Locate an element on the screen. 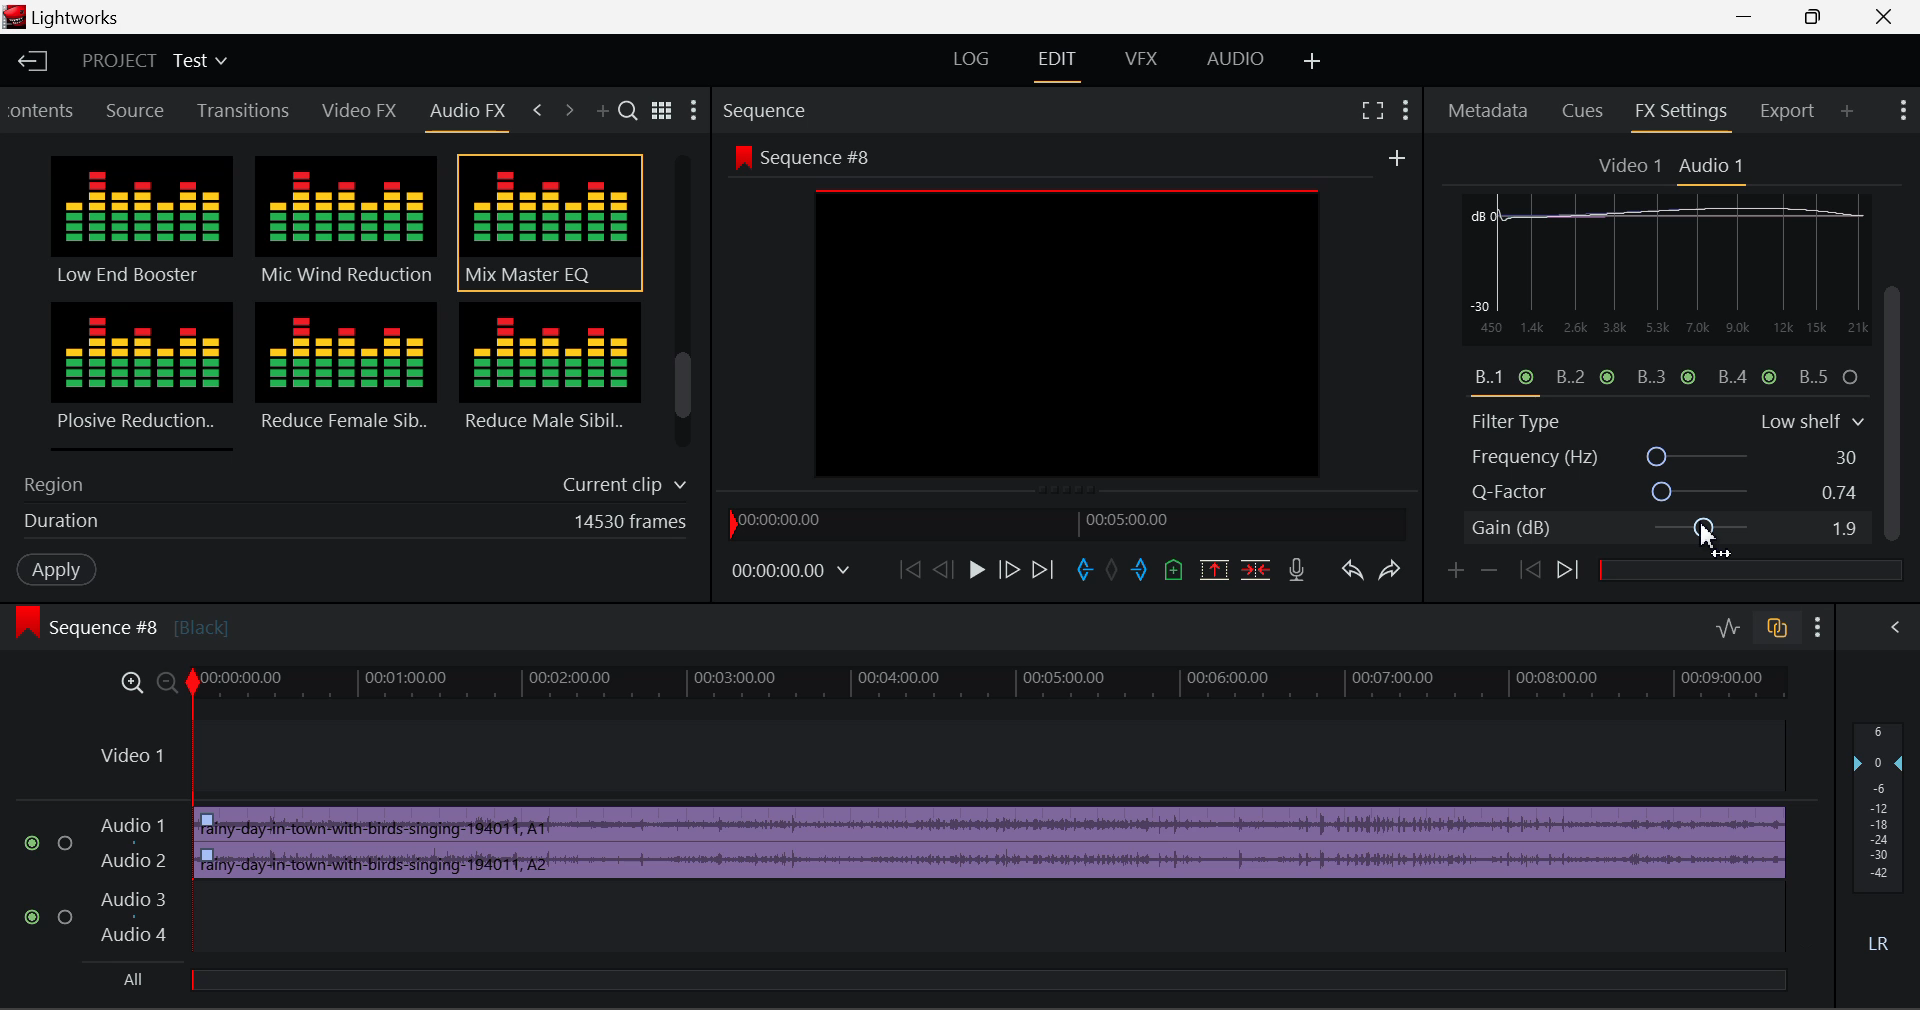  MOUSE_DOWN Cursor Position is located at coordinates (1900, 308).